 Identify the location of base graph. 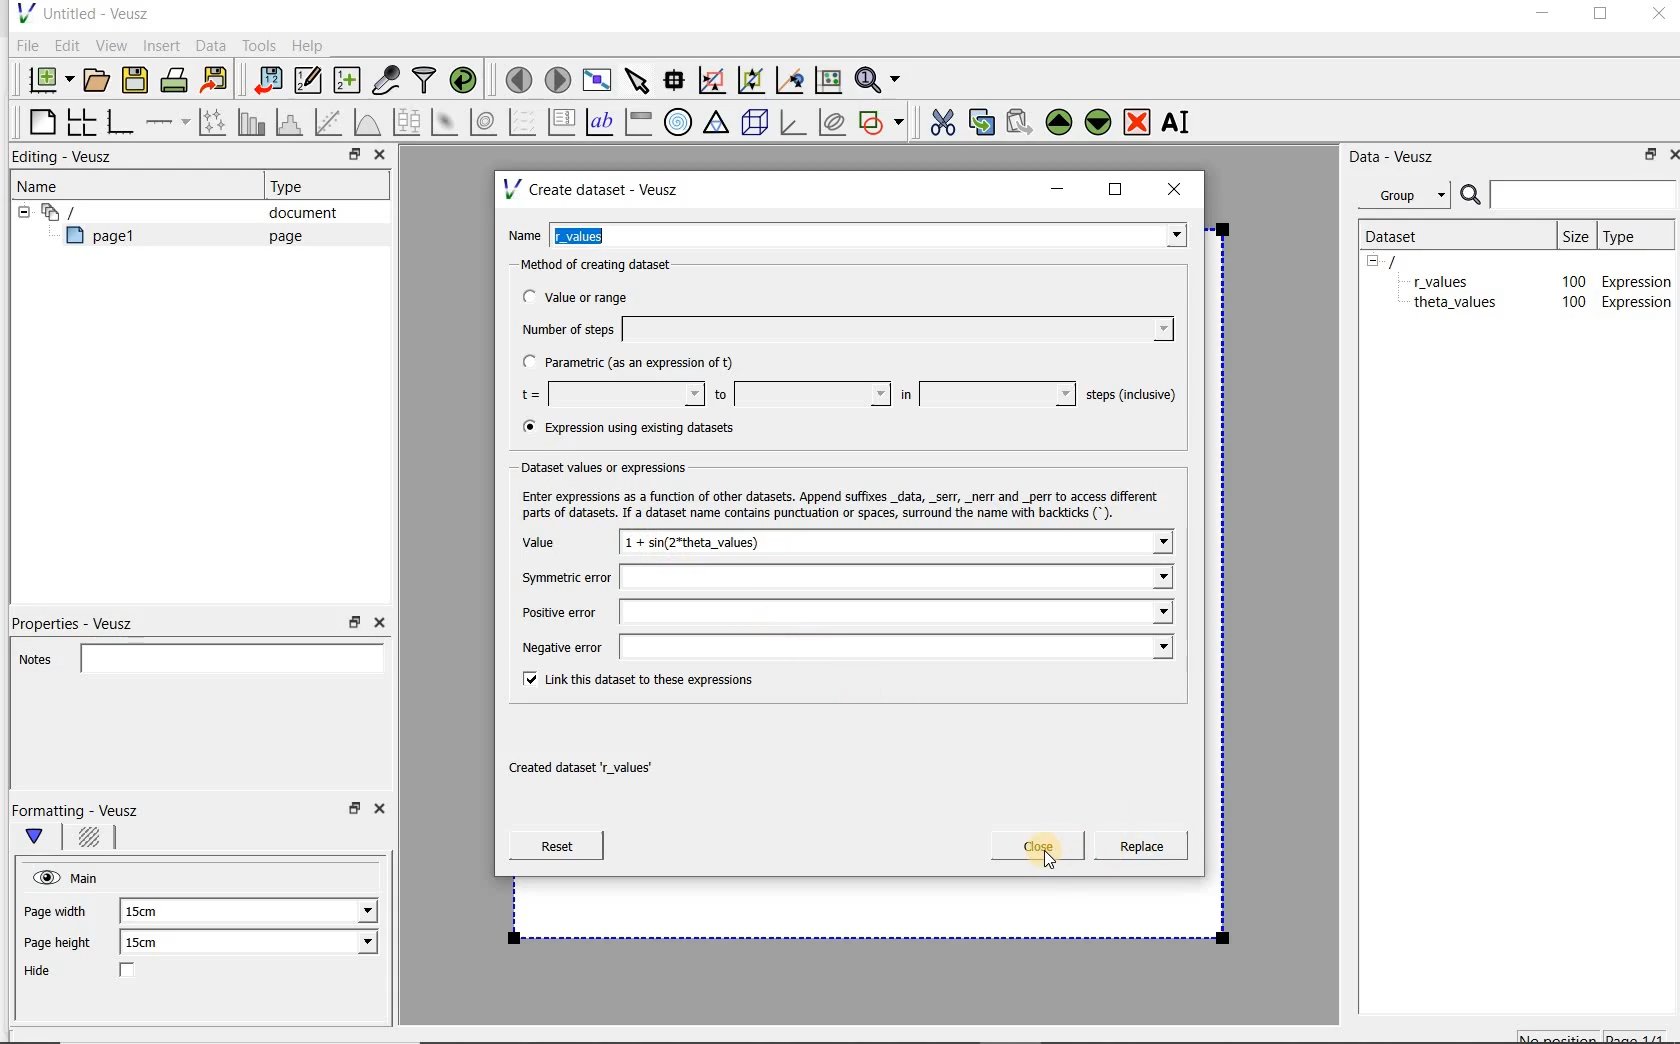
(119, 123).